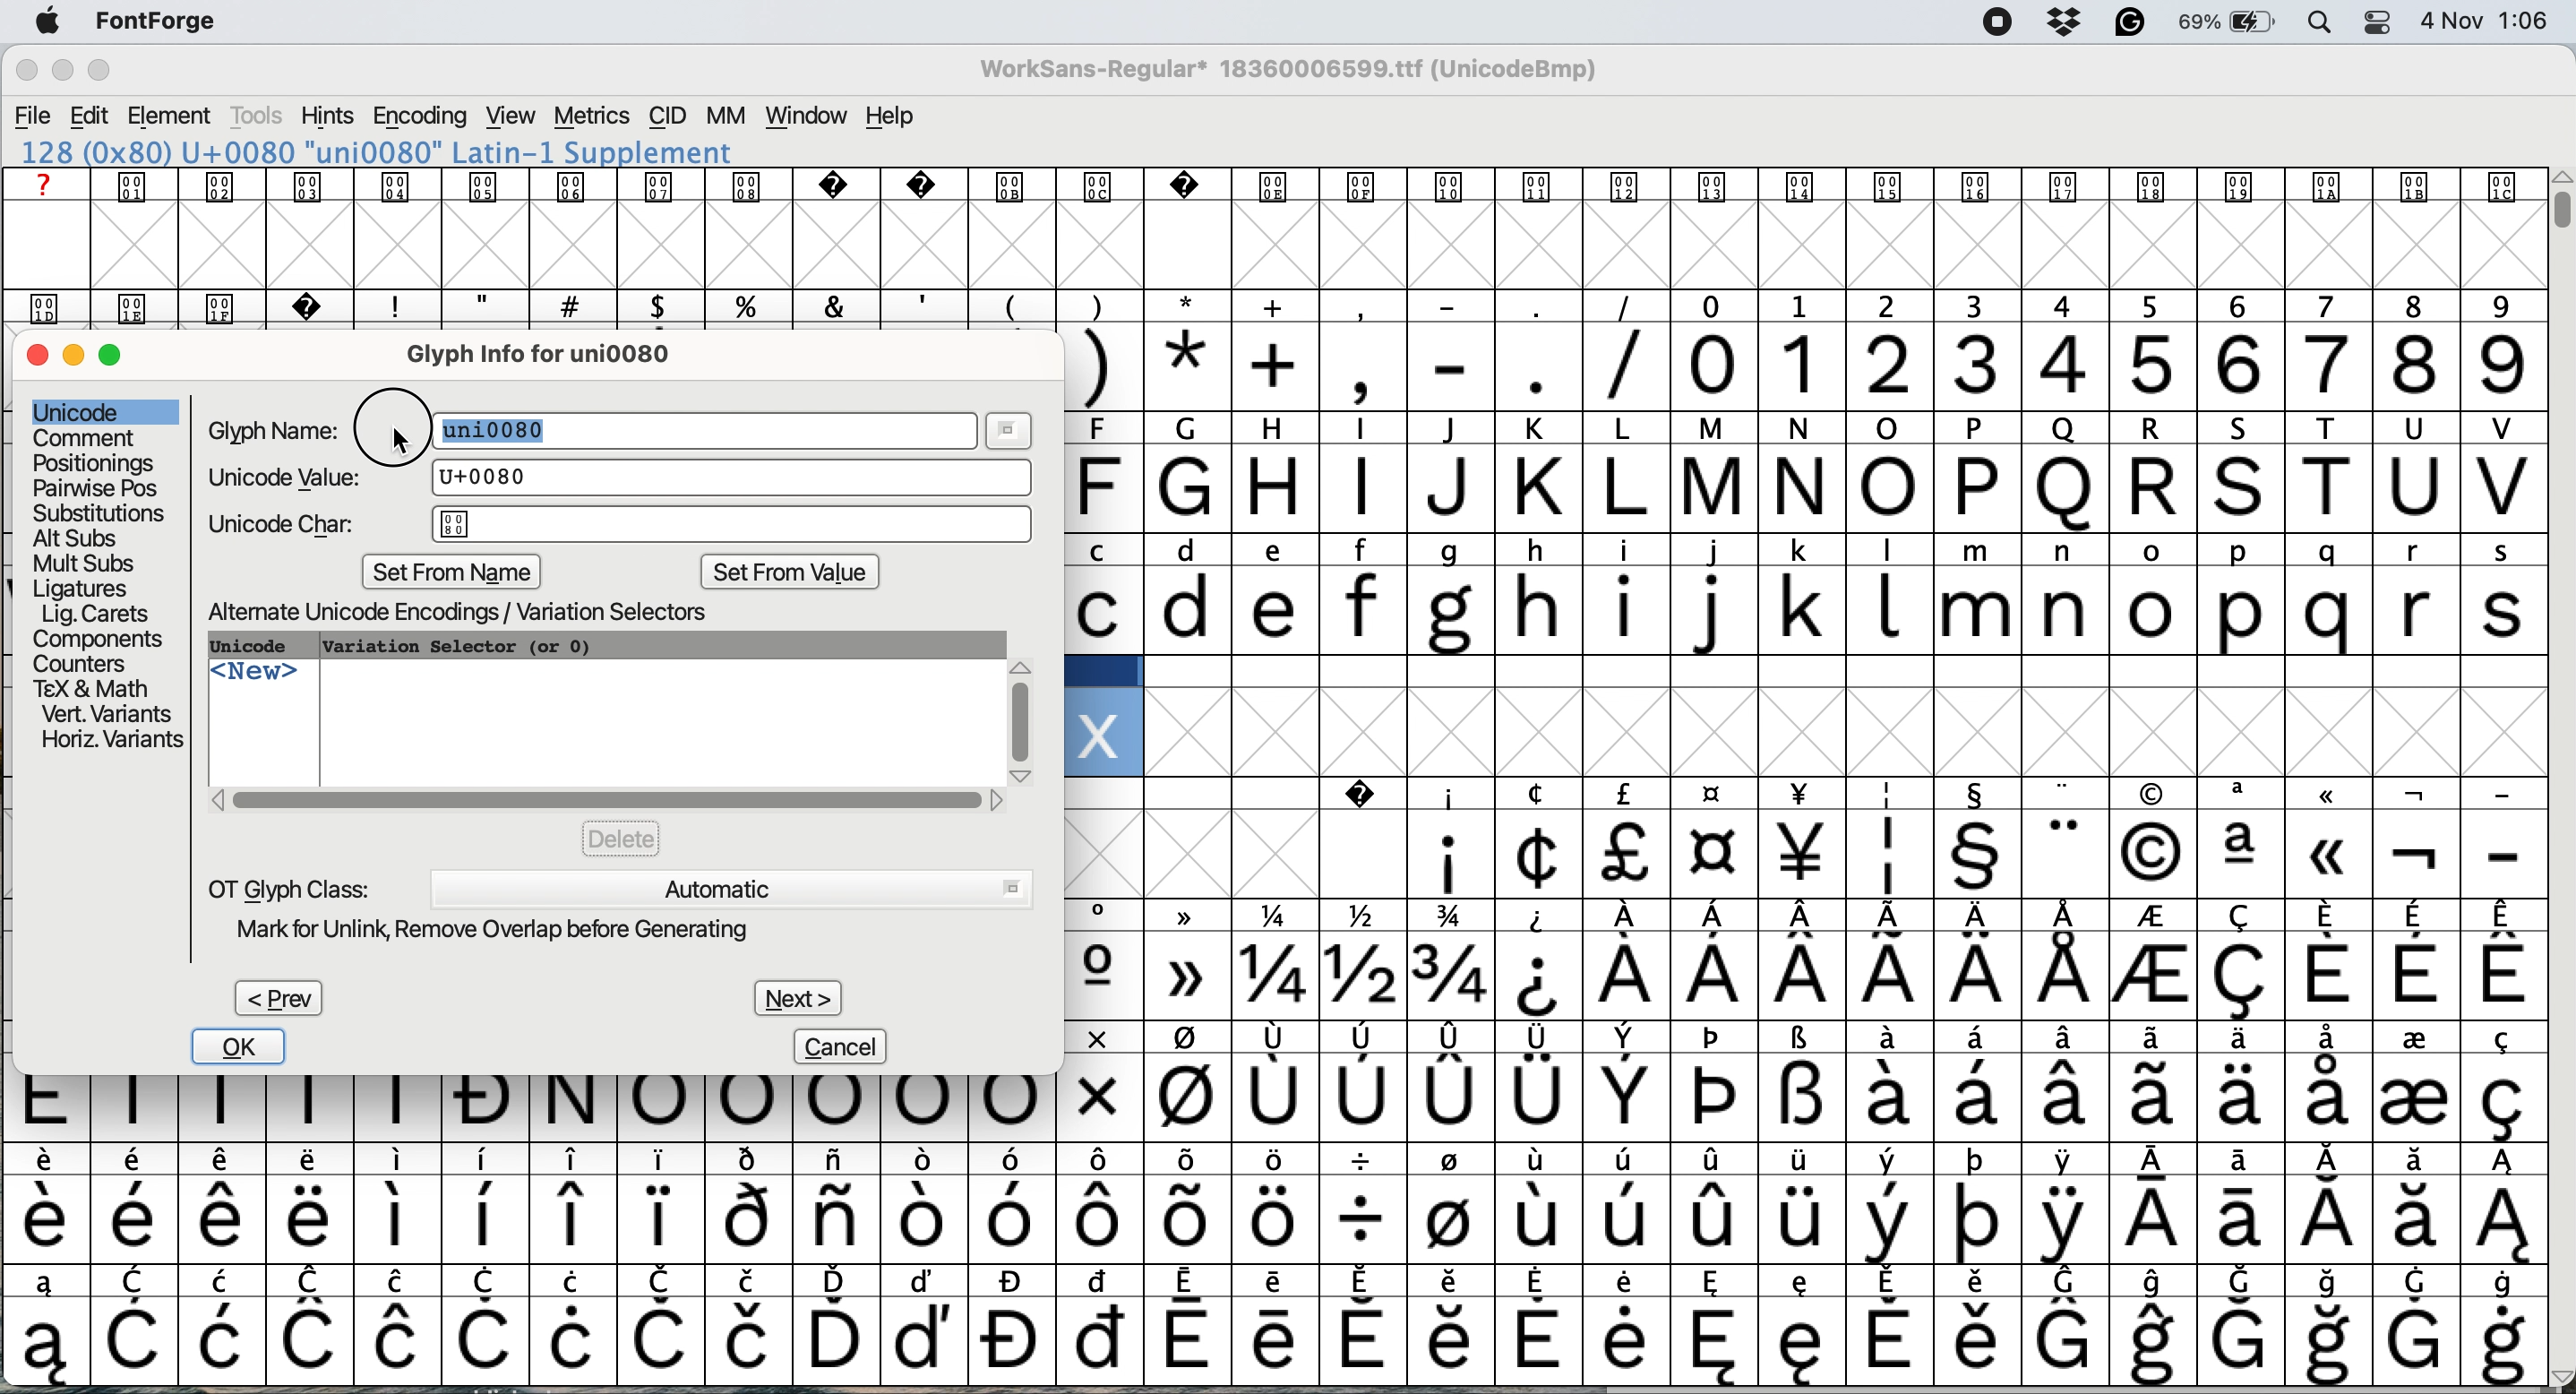 The image size is (2576, 1394). Describe the element at coordinates (328, 118) in the screenshot. I see `hints` at that location.